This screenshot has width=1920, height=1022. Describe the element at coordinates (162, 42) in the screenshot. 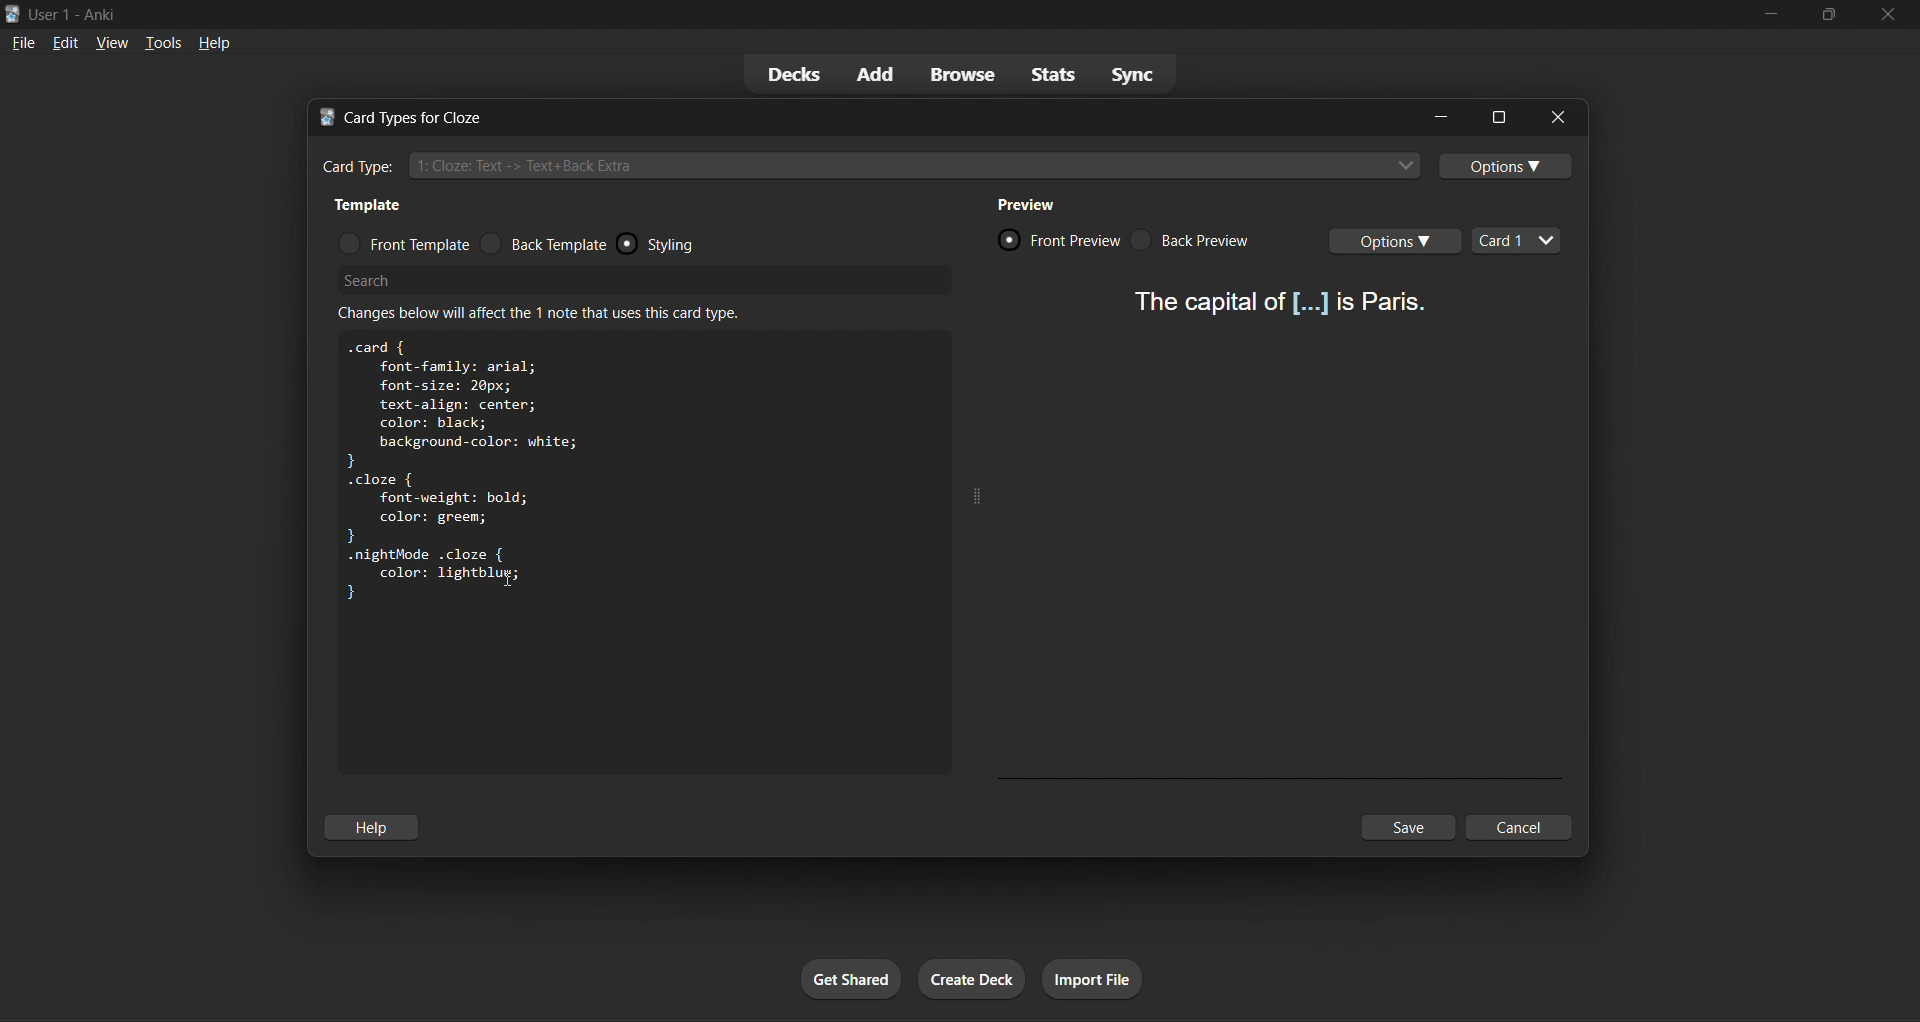

I see `tools` at that location.